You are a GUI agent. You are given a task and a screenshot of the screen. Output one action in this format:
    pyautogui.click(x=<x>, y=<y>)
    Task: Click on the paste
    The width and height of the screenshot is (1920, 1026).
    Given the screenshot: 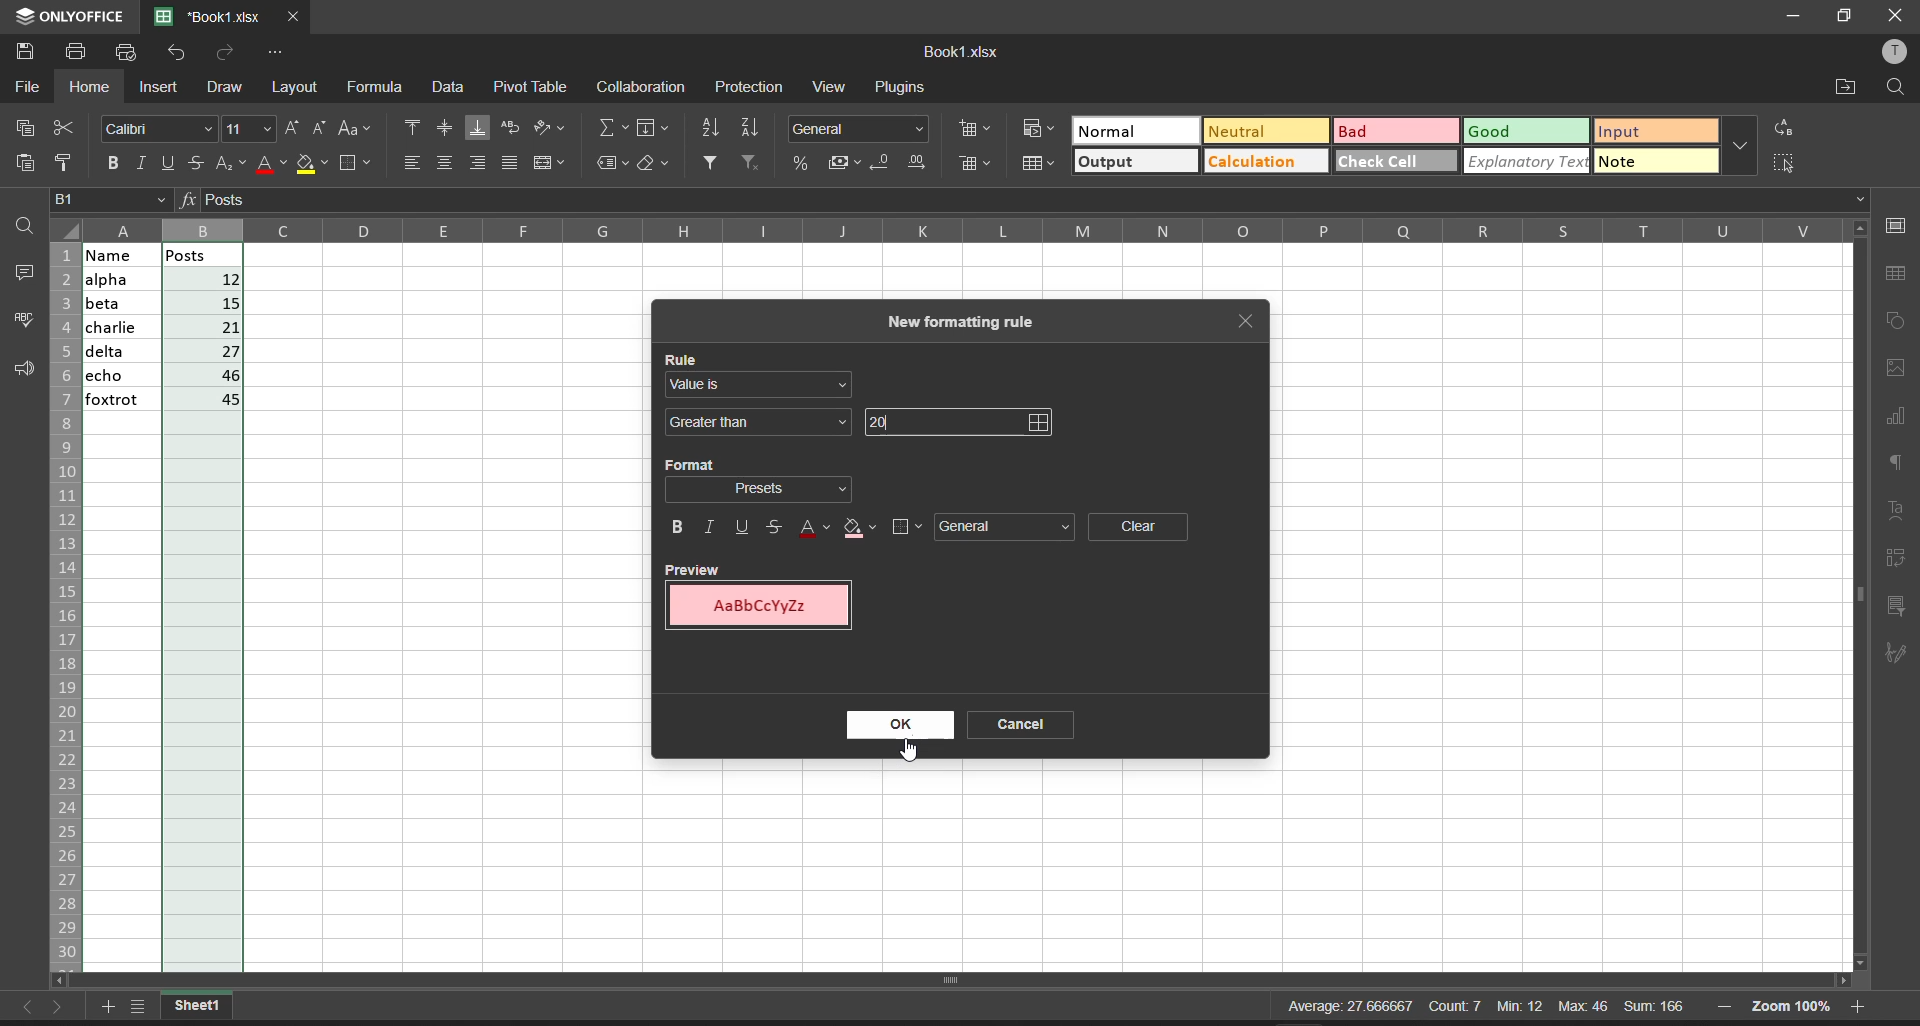 What is the action you would take?
    pyautogui.click(x=26, y=164)
    